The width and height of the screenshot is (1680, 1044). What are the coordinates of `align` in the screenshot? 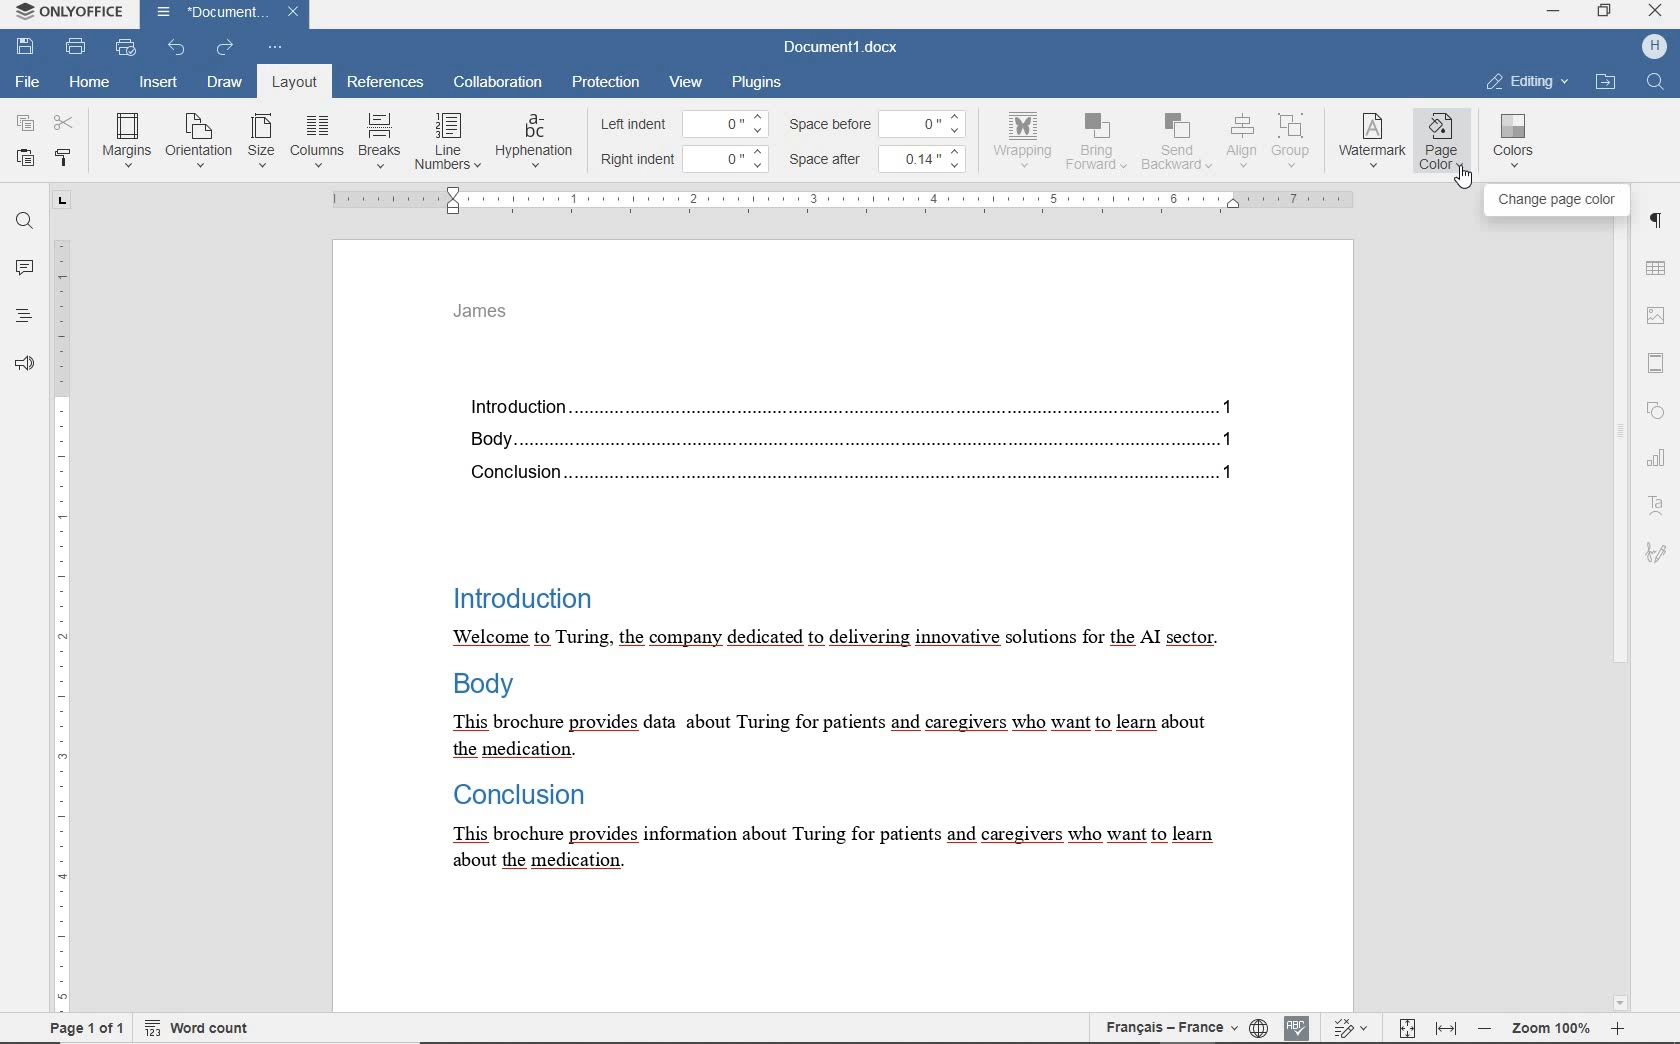 It's located at (1240, 140).